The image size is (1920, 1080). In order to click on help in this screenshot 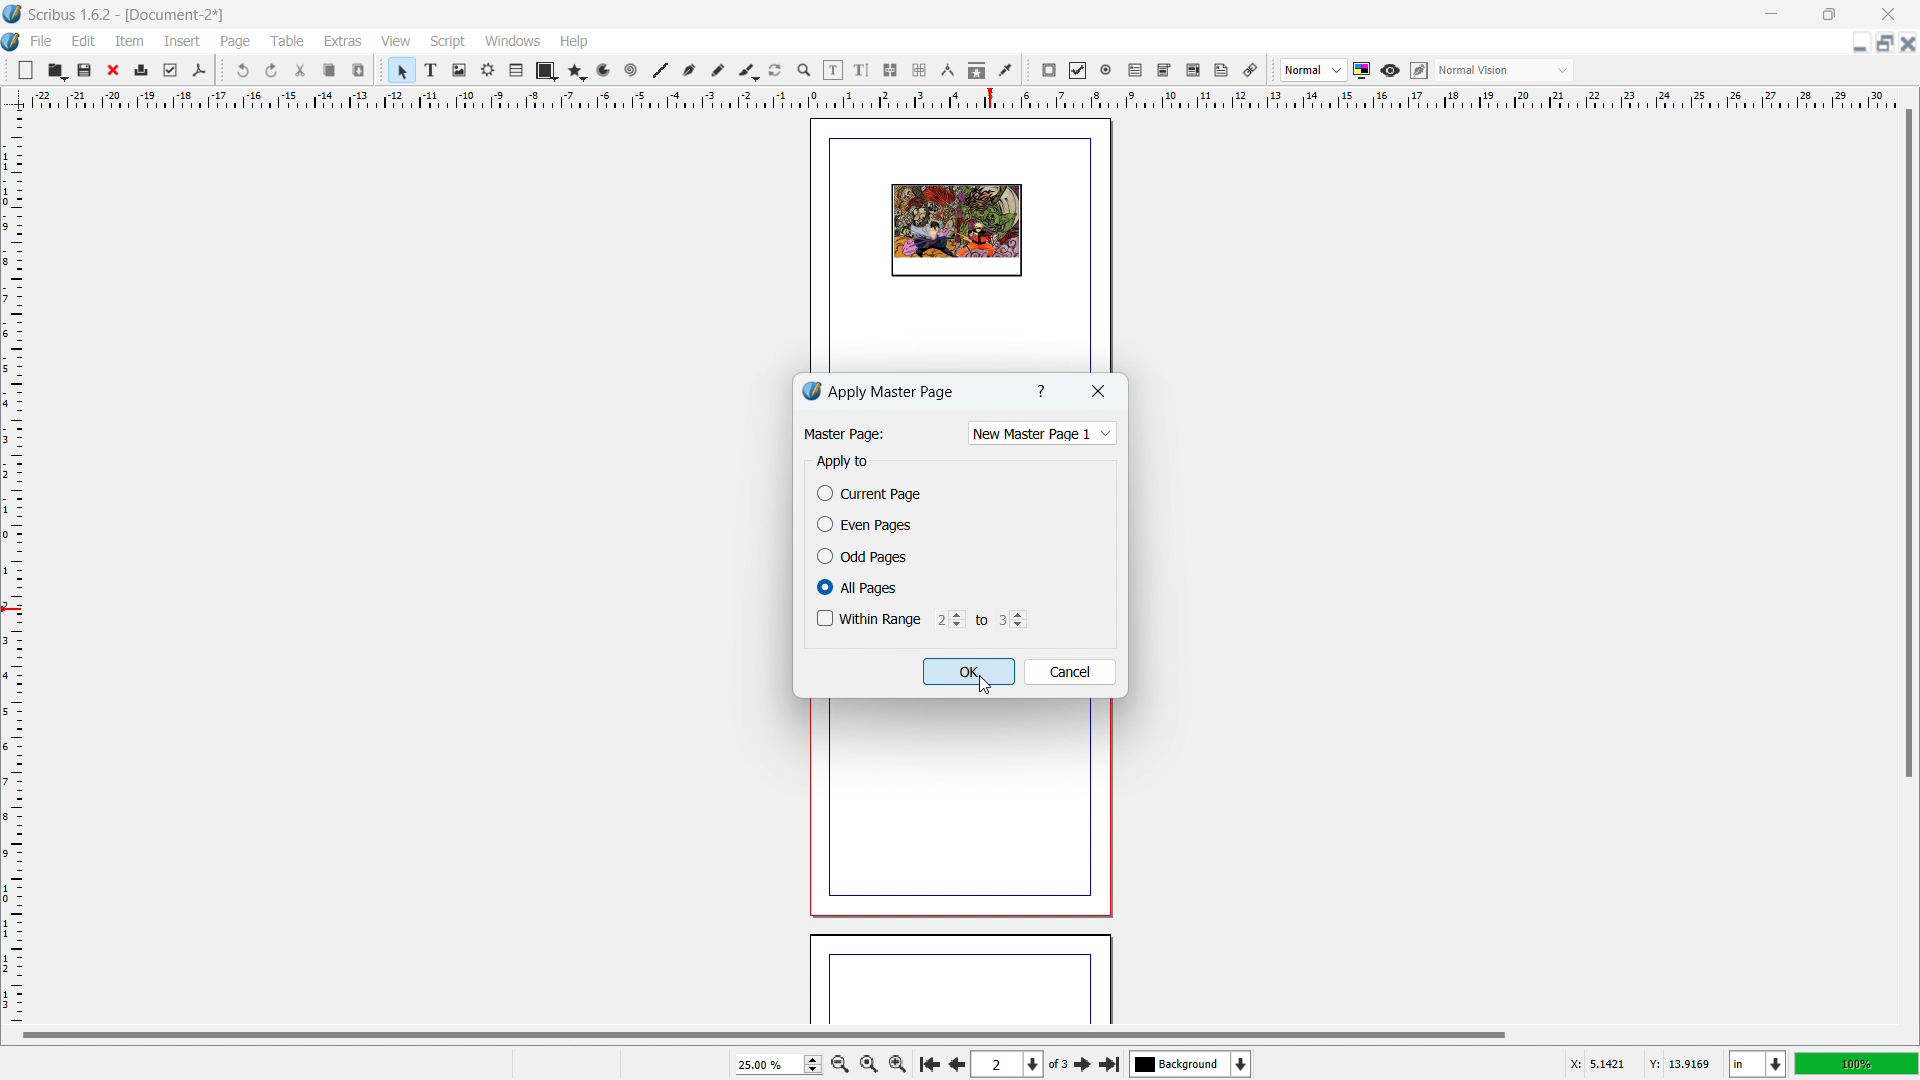, I will do `click(575, 42)`.